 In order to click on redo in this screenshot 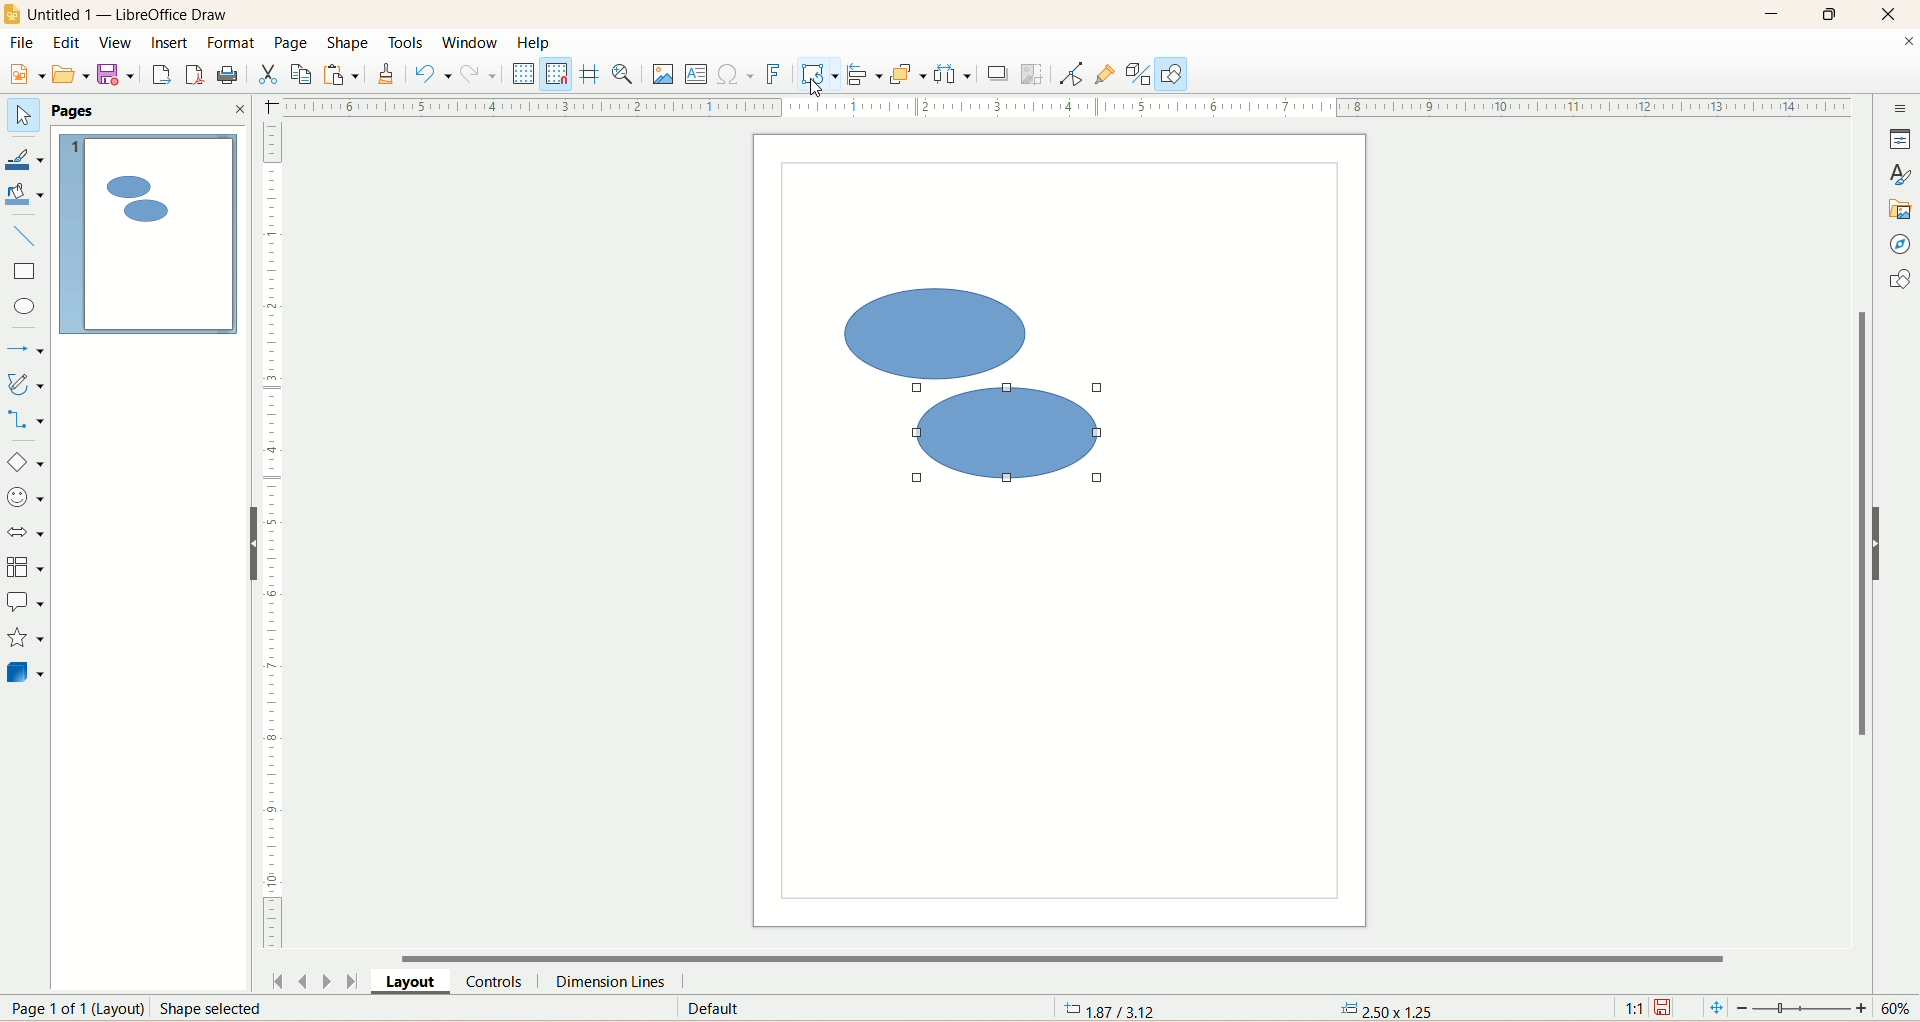, I will do `click(482, 76)`.